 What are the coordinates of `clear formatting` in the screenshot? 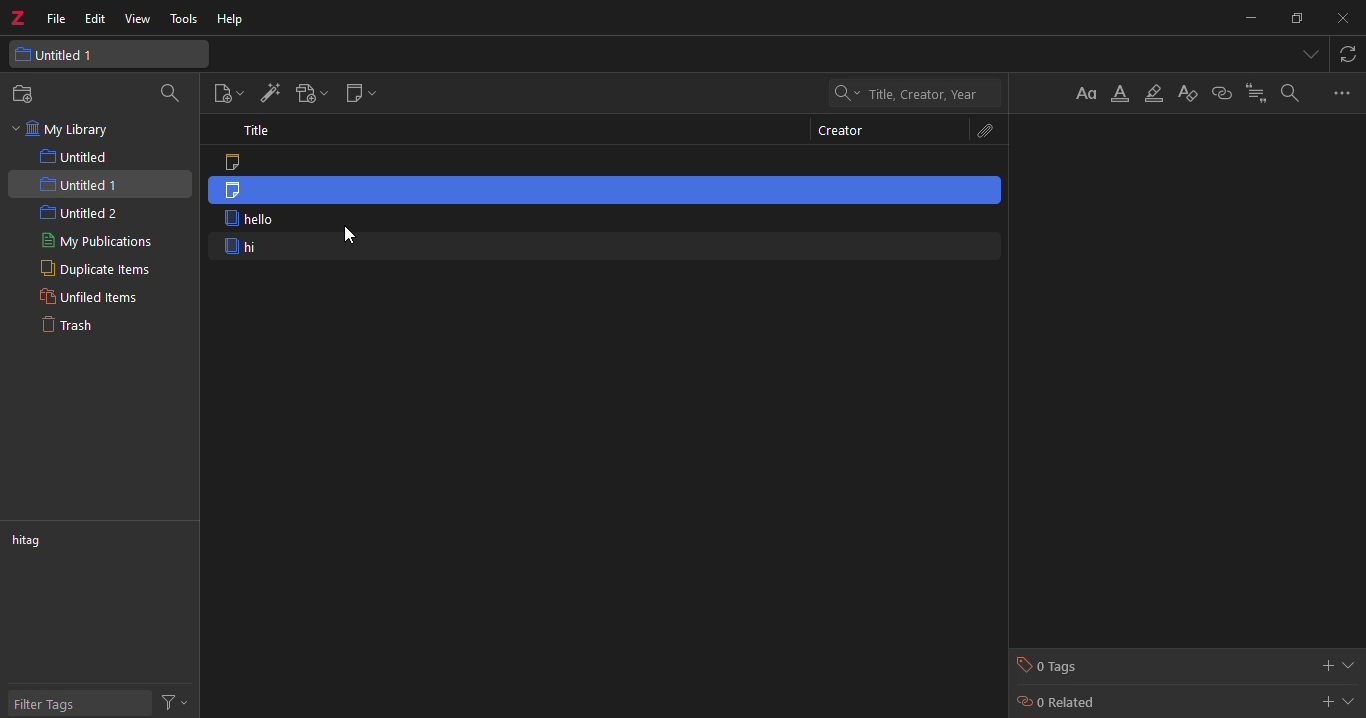 It's located at (1186, 91).